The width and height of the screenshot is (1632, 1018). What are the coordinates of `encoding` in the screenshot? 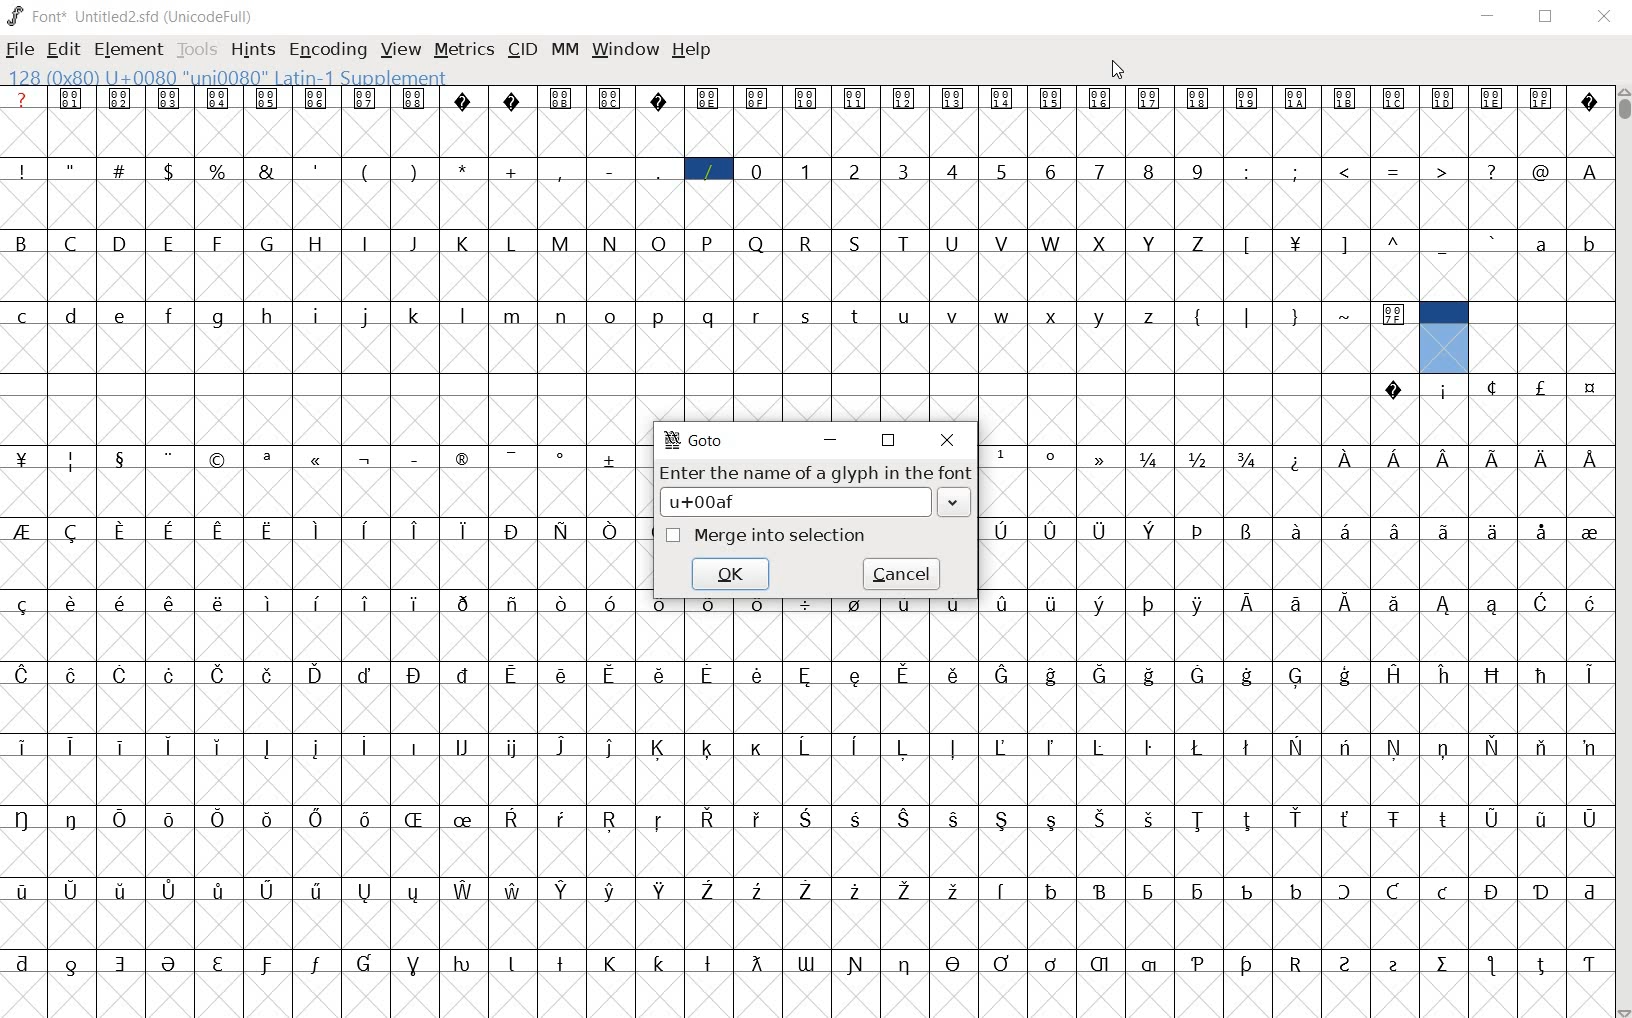 It's located at (327, 51).